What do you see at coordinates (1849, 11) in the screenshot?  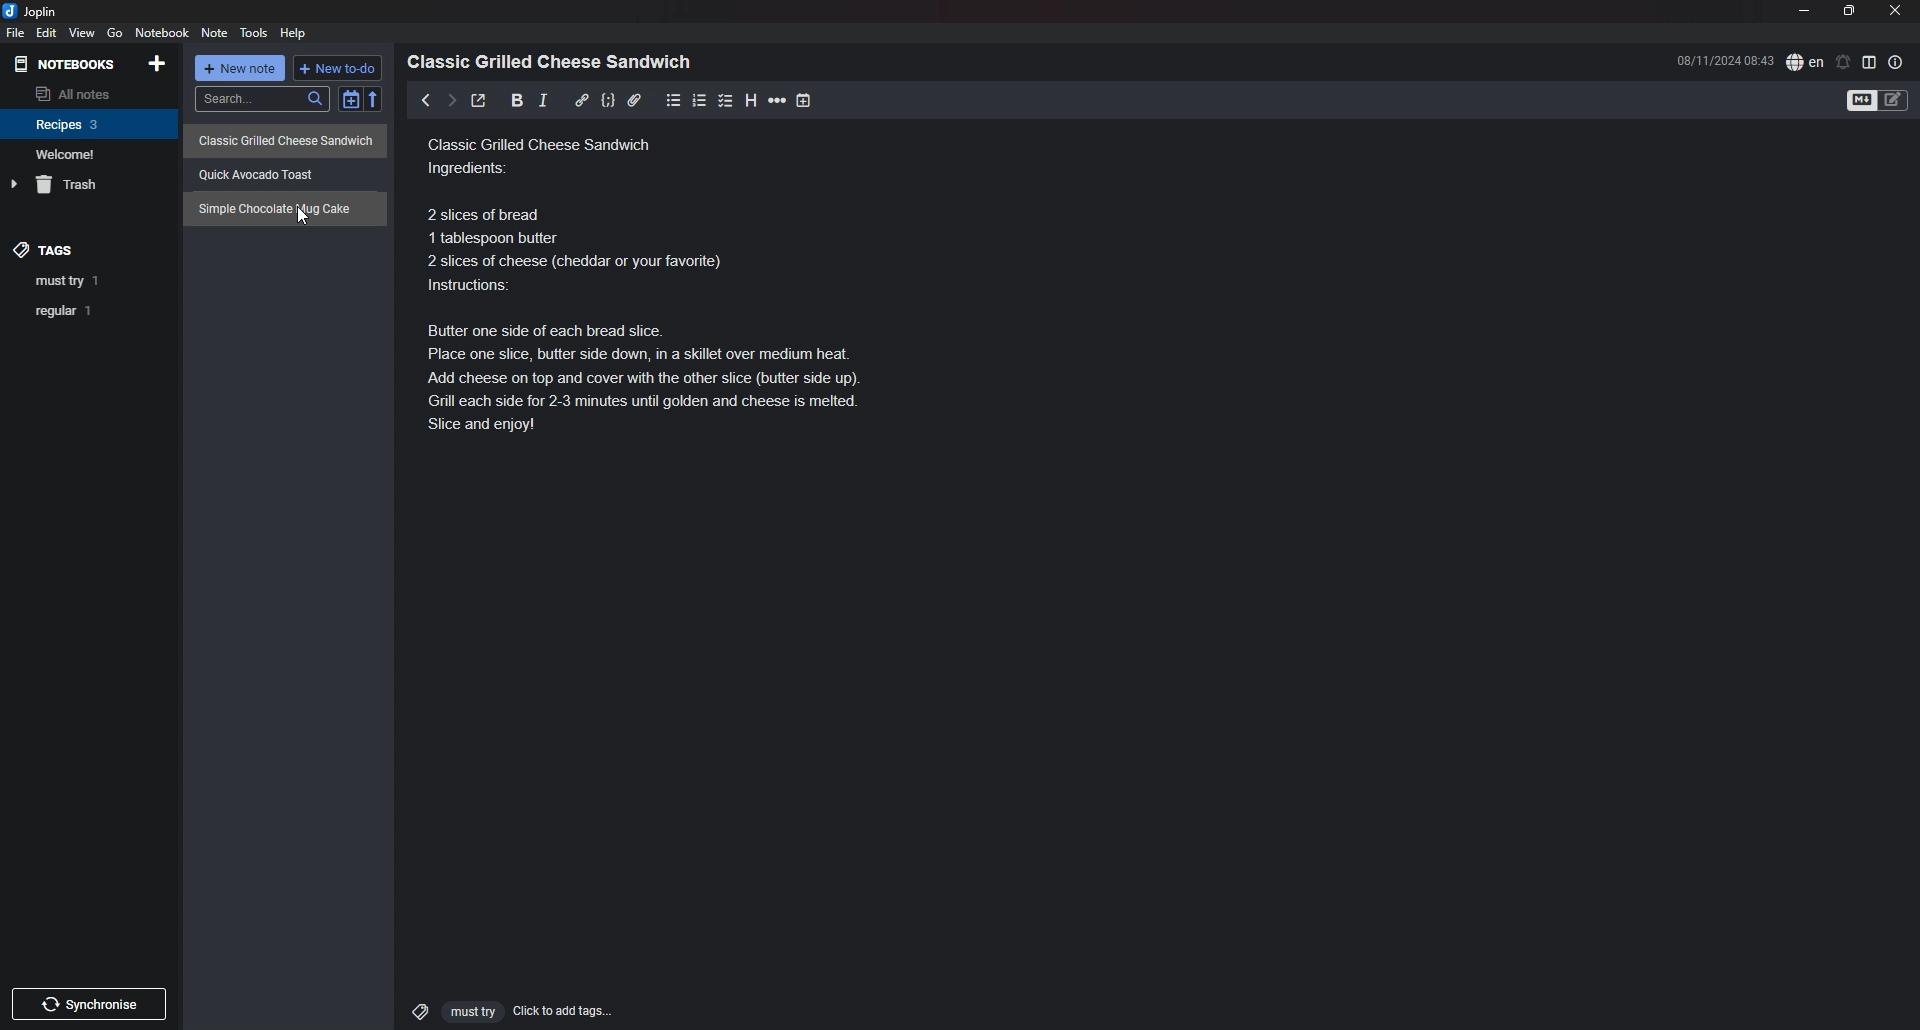 I see `resize` at bounding box center [1849, 11].